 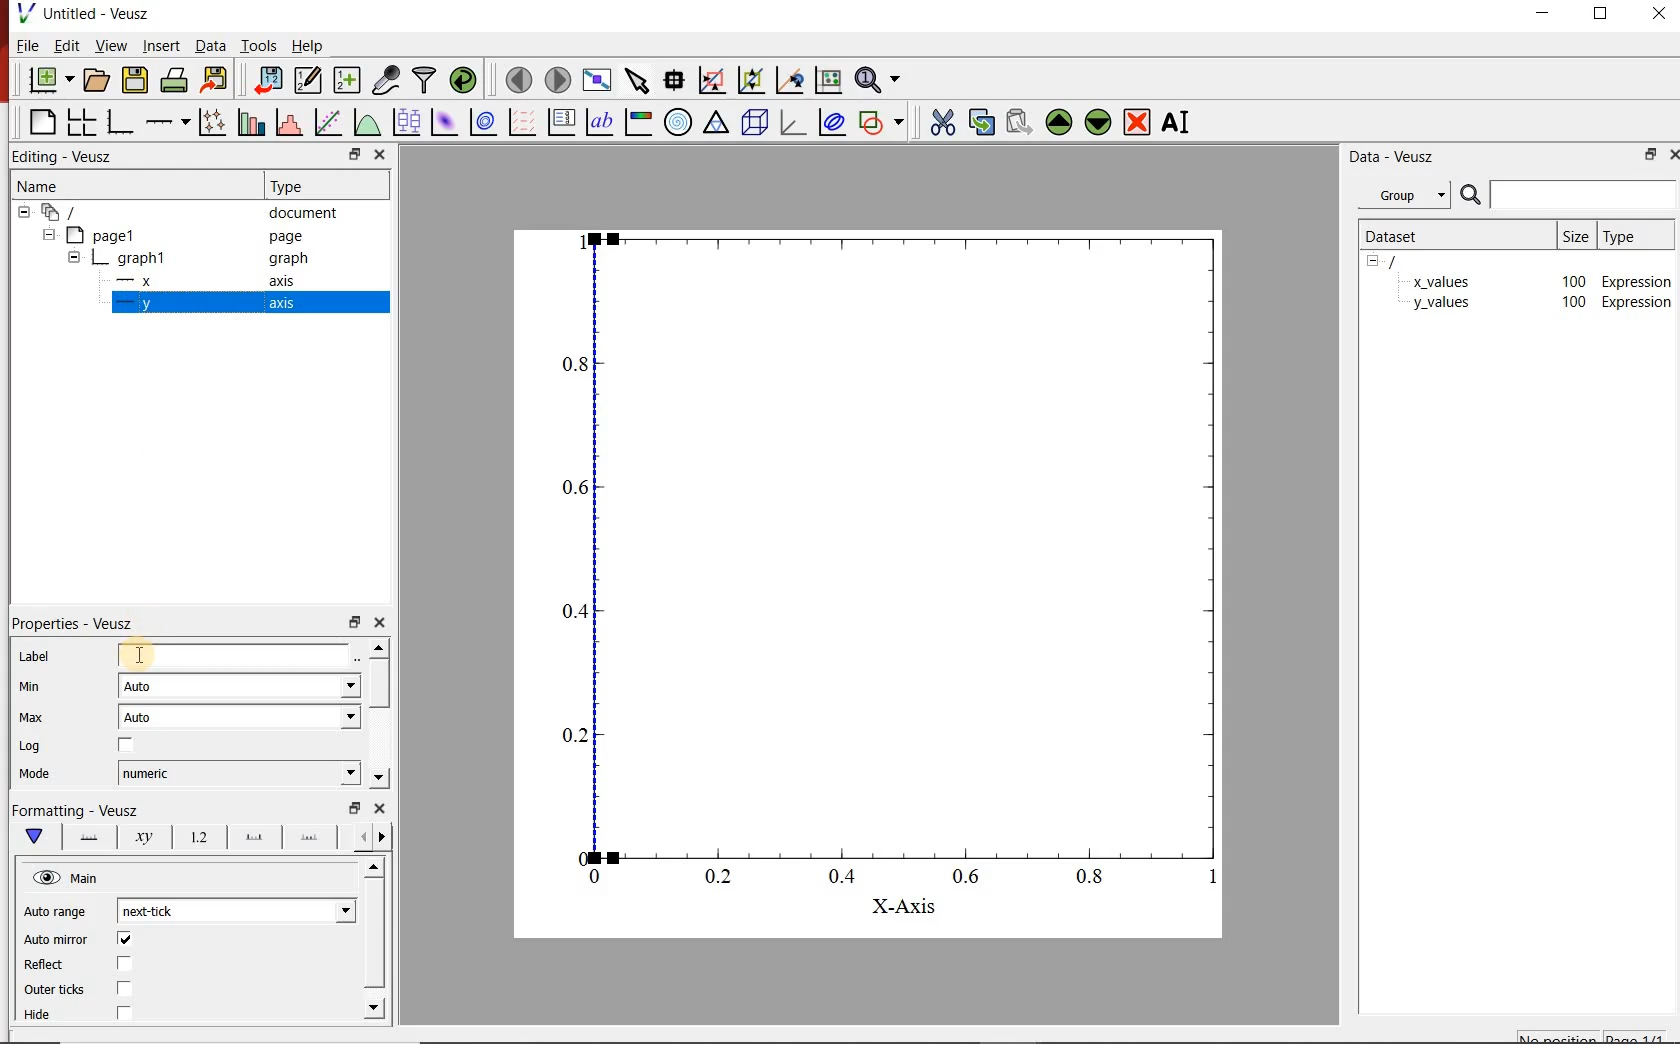 I want to click on Untitled - Veusz, so click(x=97, y=13).